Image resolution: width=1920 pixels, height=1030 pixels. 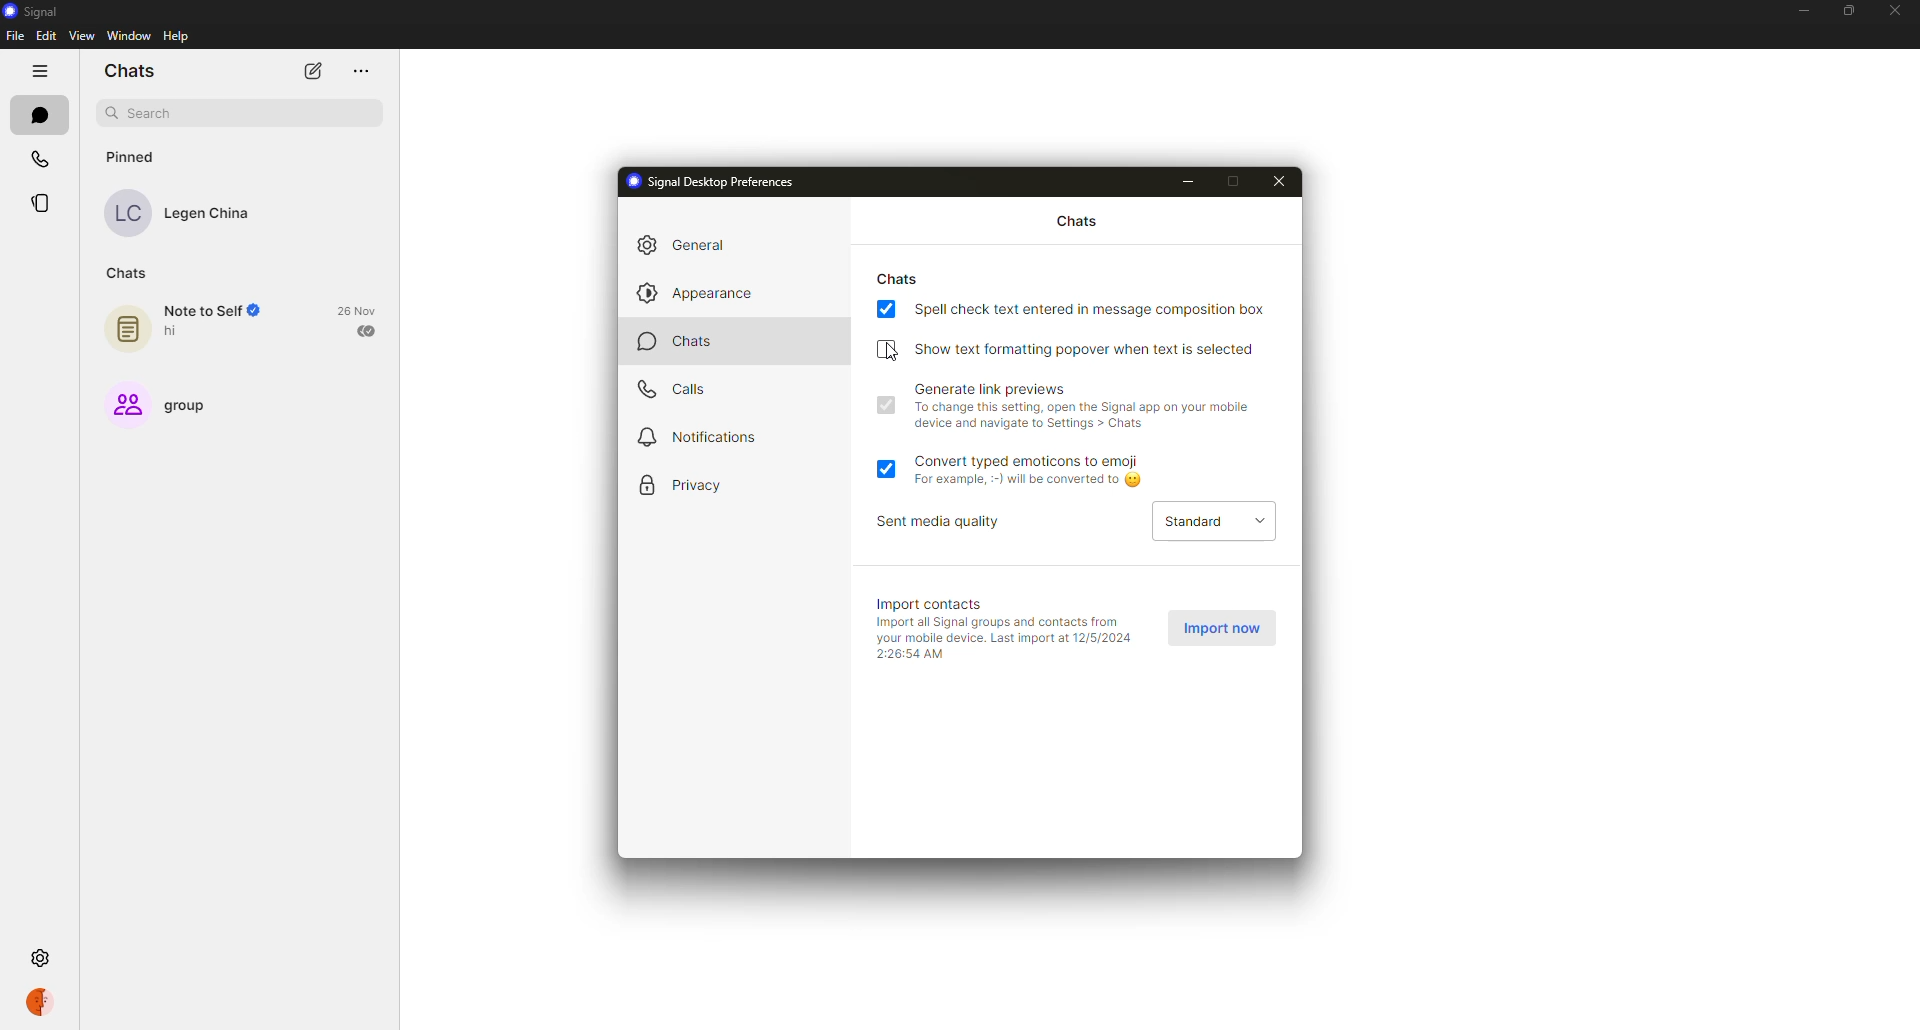 I want to click on minimize, so click(x=1194, y=182).